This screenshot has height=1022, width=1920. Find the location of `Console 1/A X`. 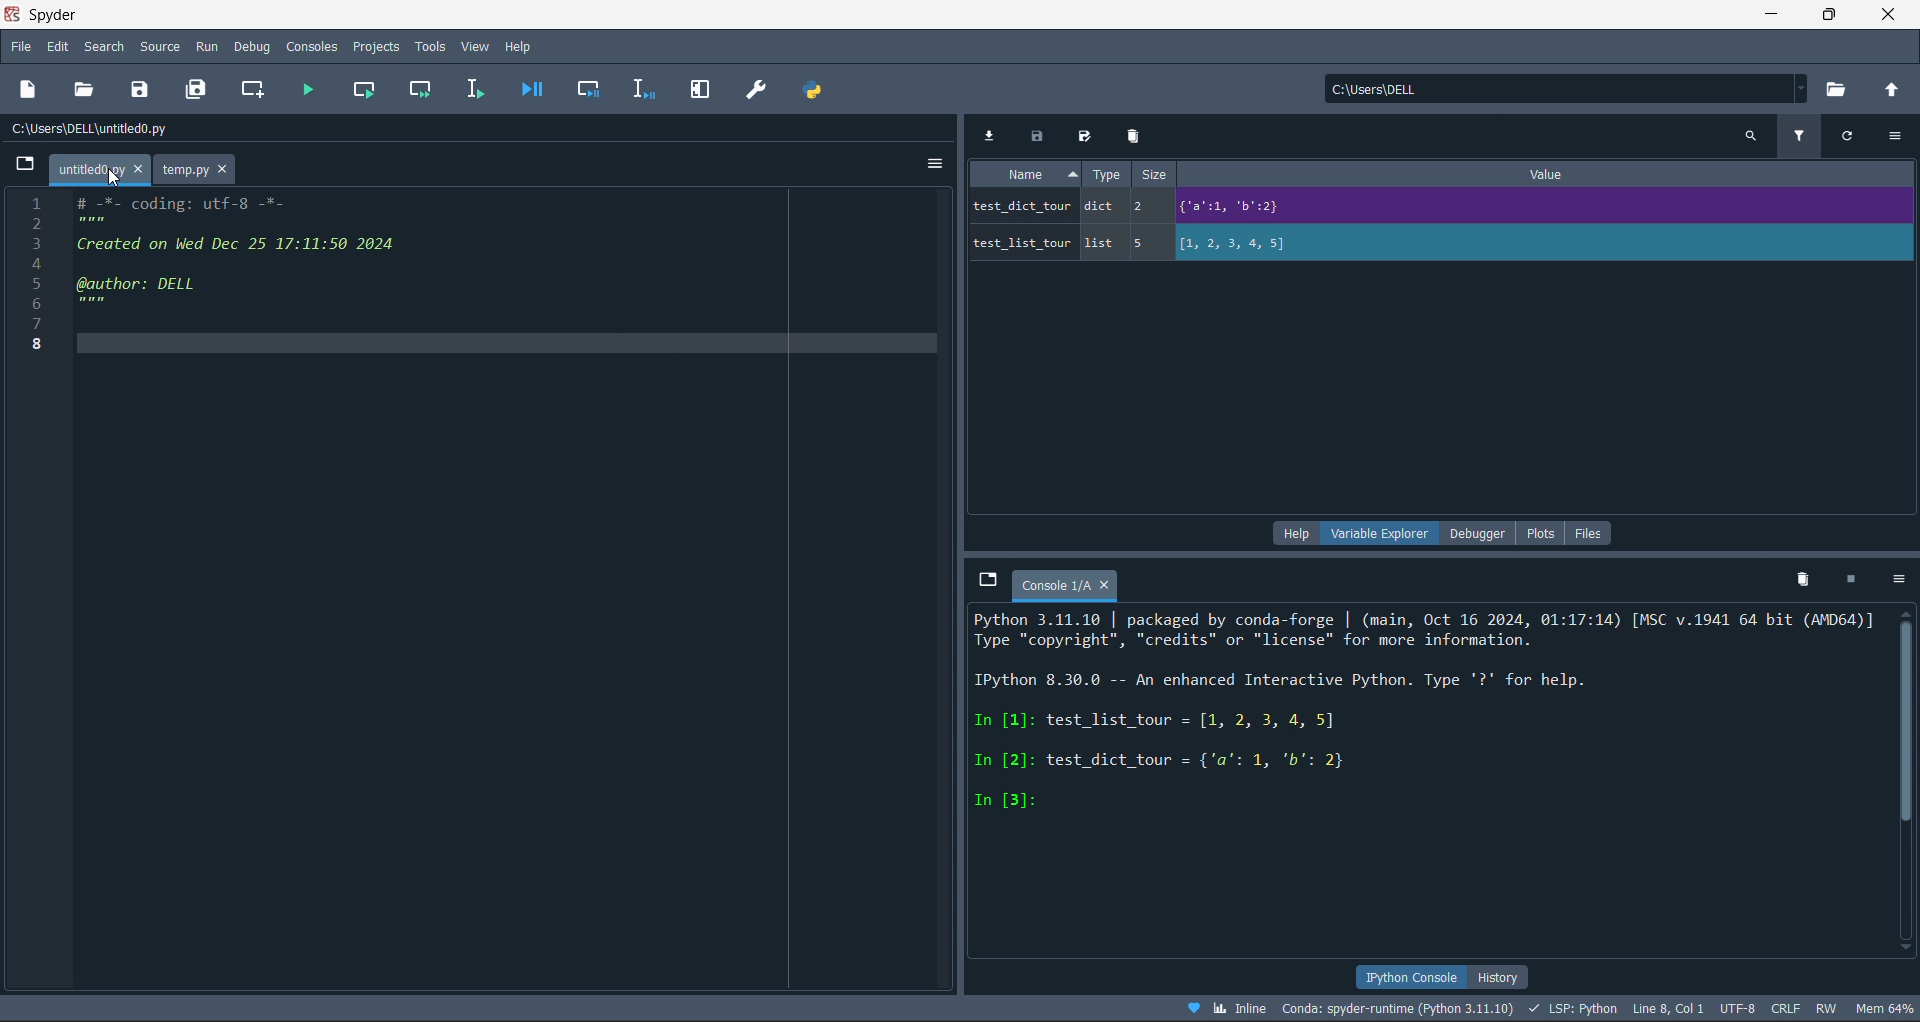

Console 1/A X is located at coordinates (1069, 586).